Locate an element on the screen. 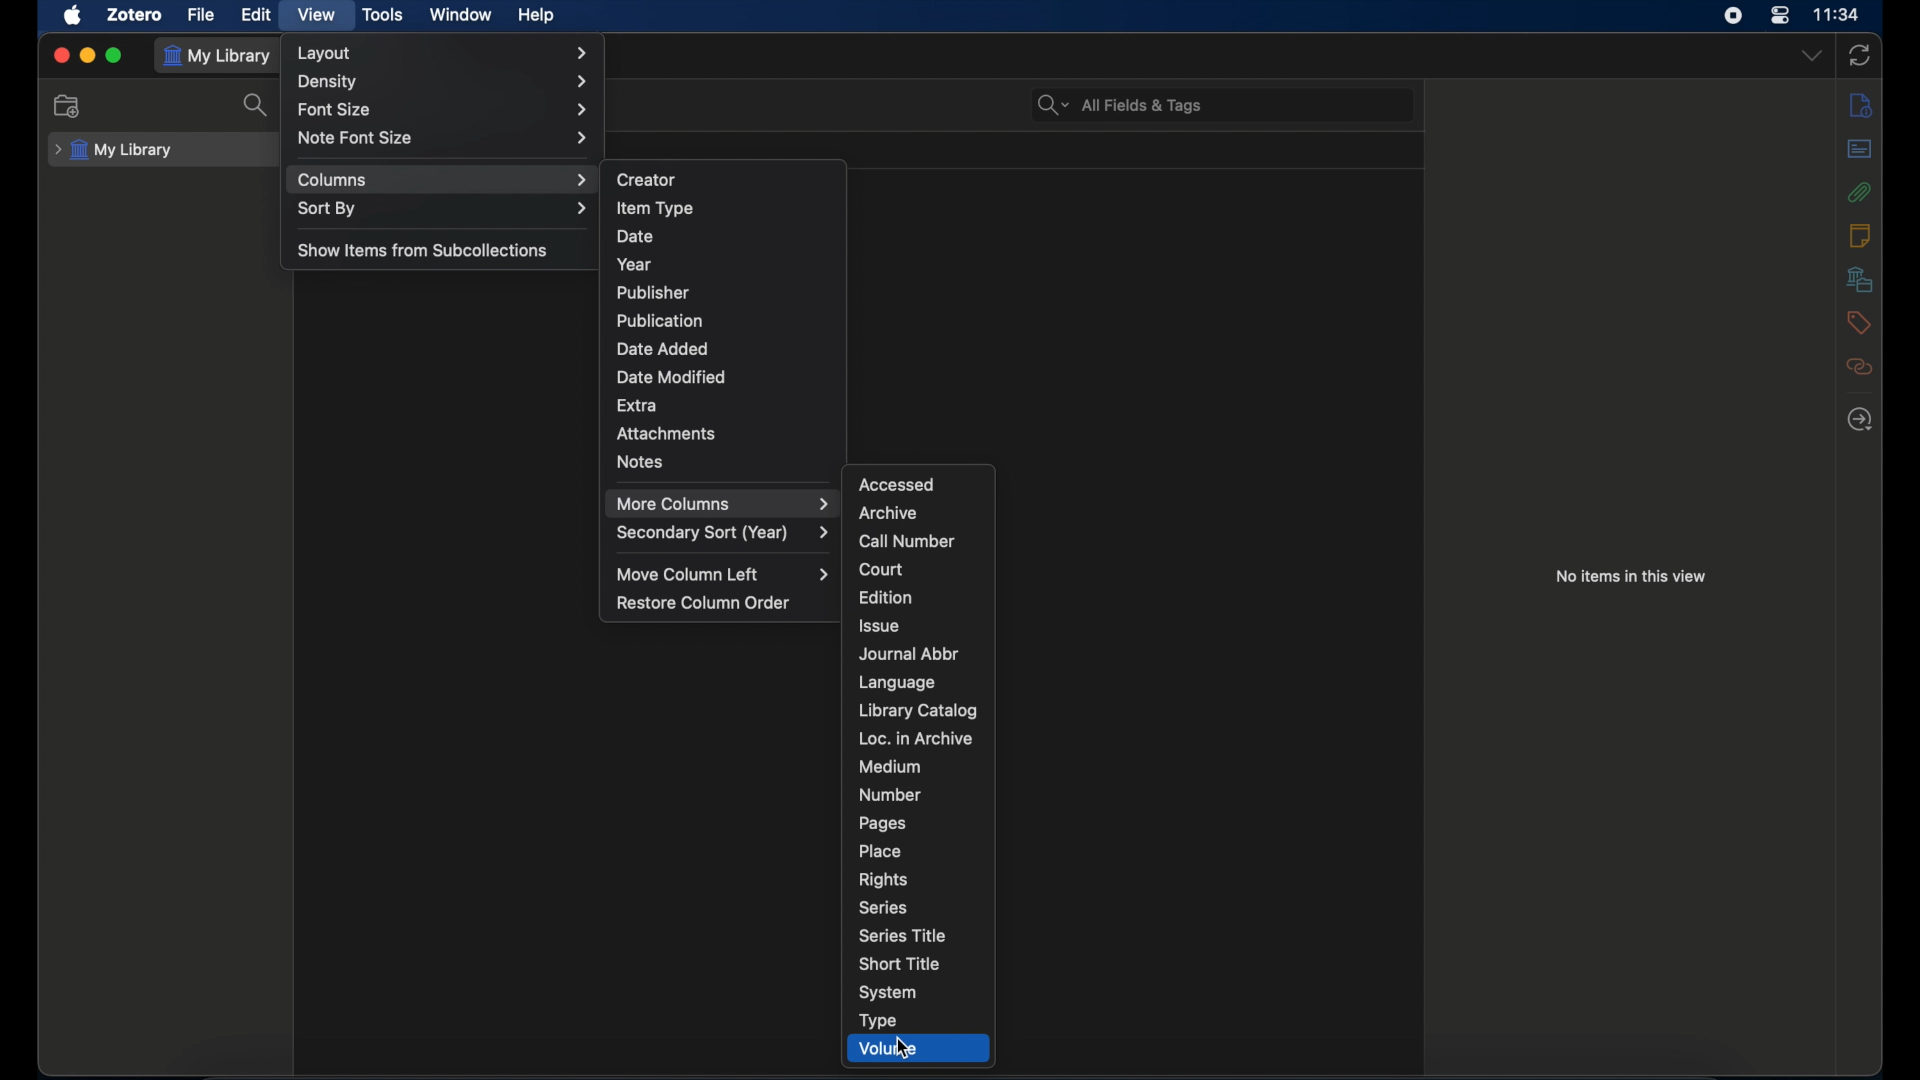 The width and height of the screenshot is (1920, 1080). move column left is located at coordinates (721, 573).